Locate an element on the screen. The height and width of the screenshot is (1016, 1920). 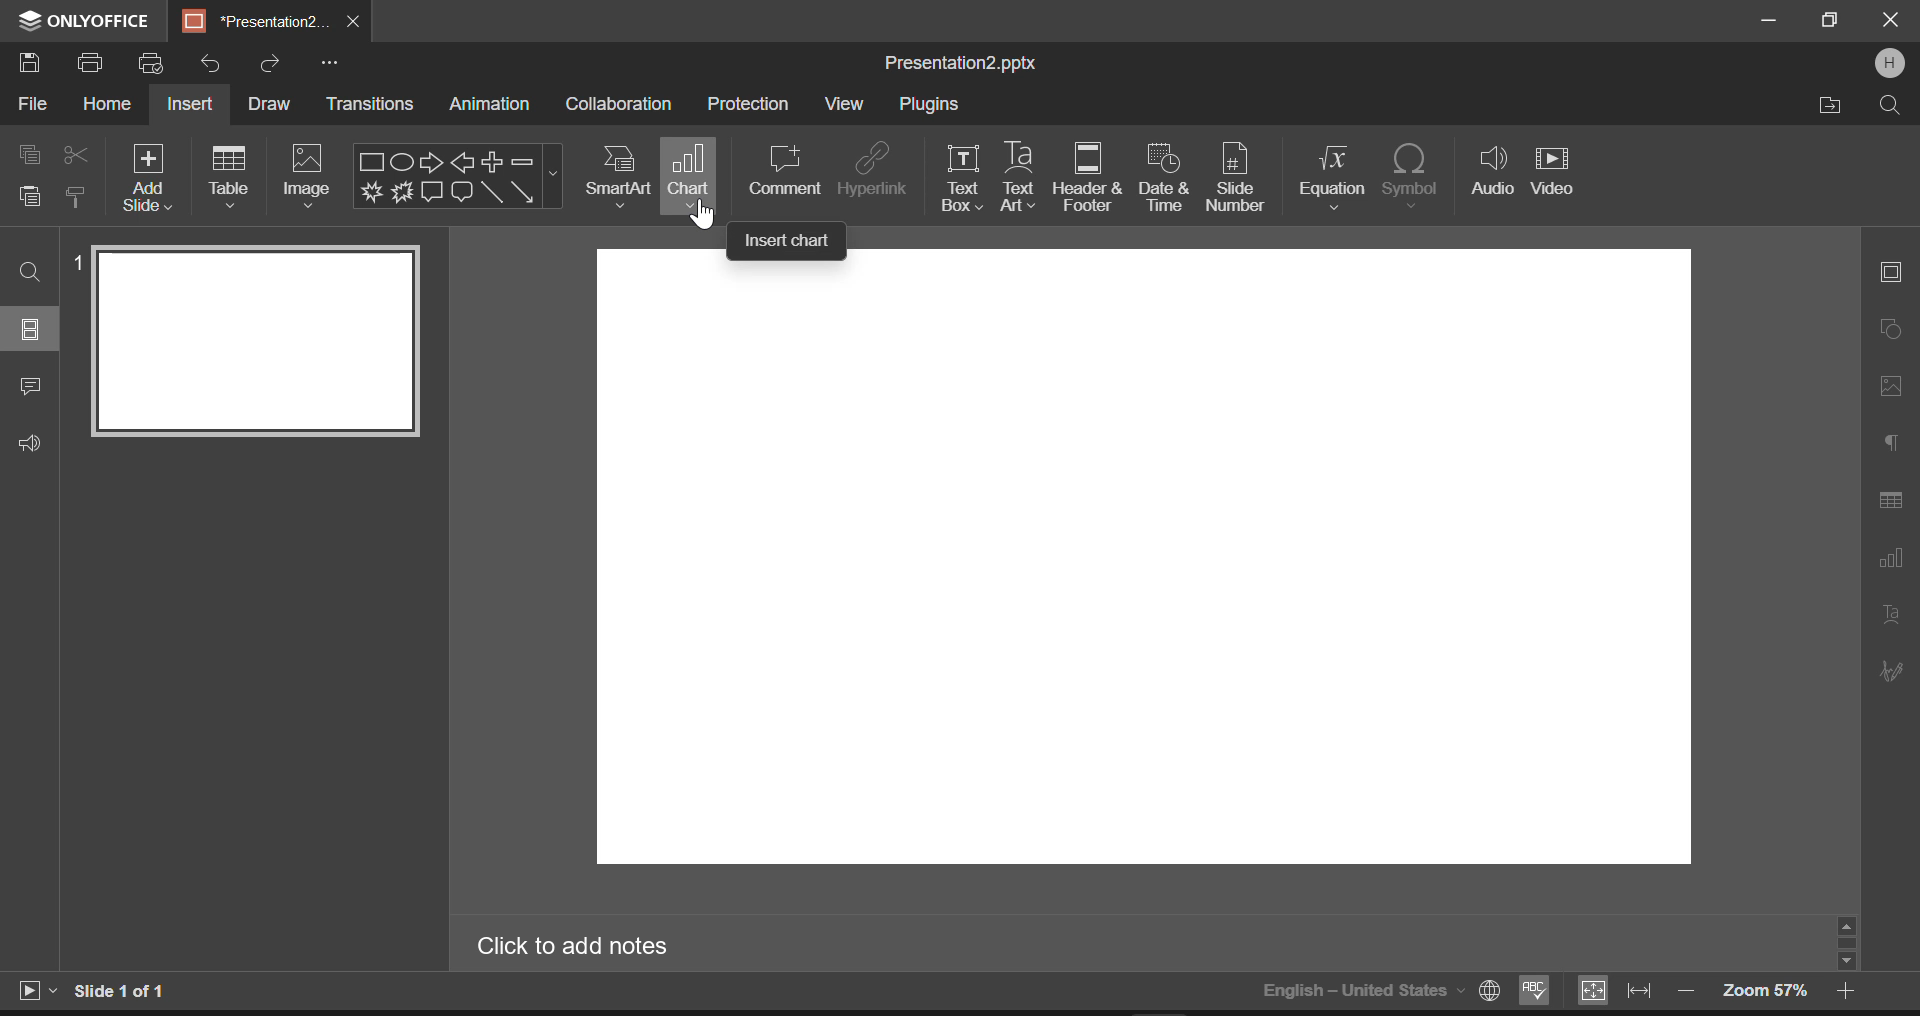
Minimize is located at coordinates (1832, 21).